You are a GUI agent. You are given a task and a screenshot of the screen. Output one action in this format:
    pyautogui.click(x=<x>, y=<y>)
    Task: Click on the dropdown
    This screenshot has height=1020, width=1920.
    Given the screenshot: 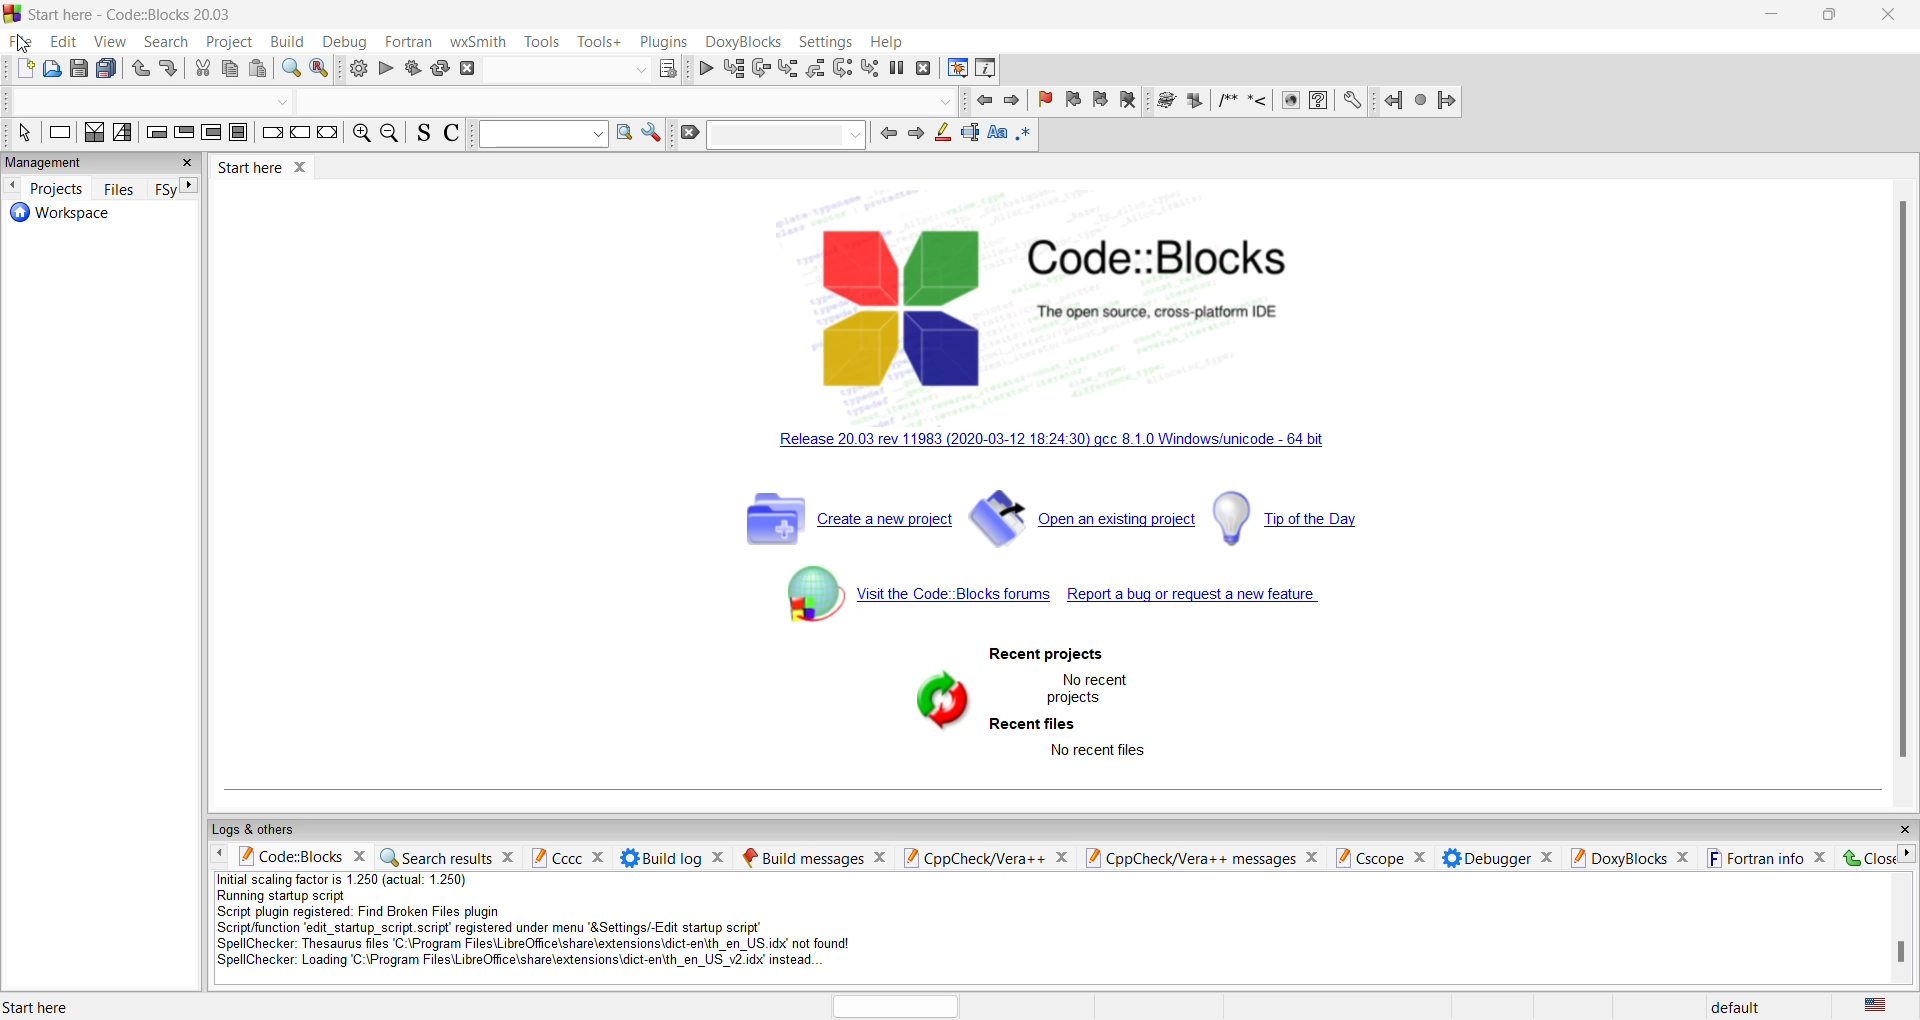 What is the action you would take?
    pyautogui.click(x=637, y=70)
    